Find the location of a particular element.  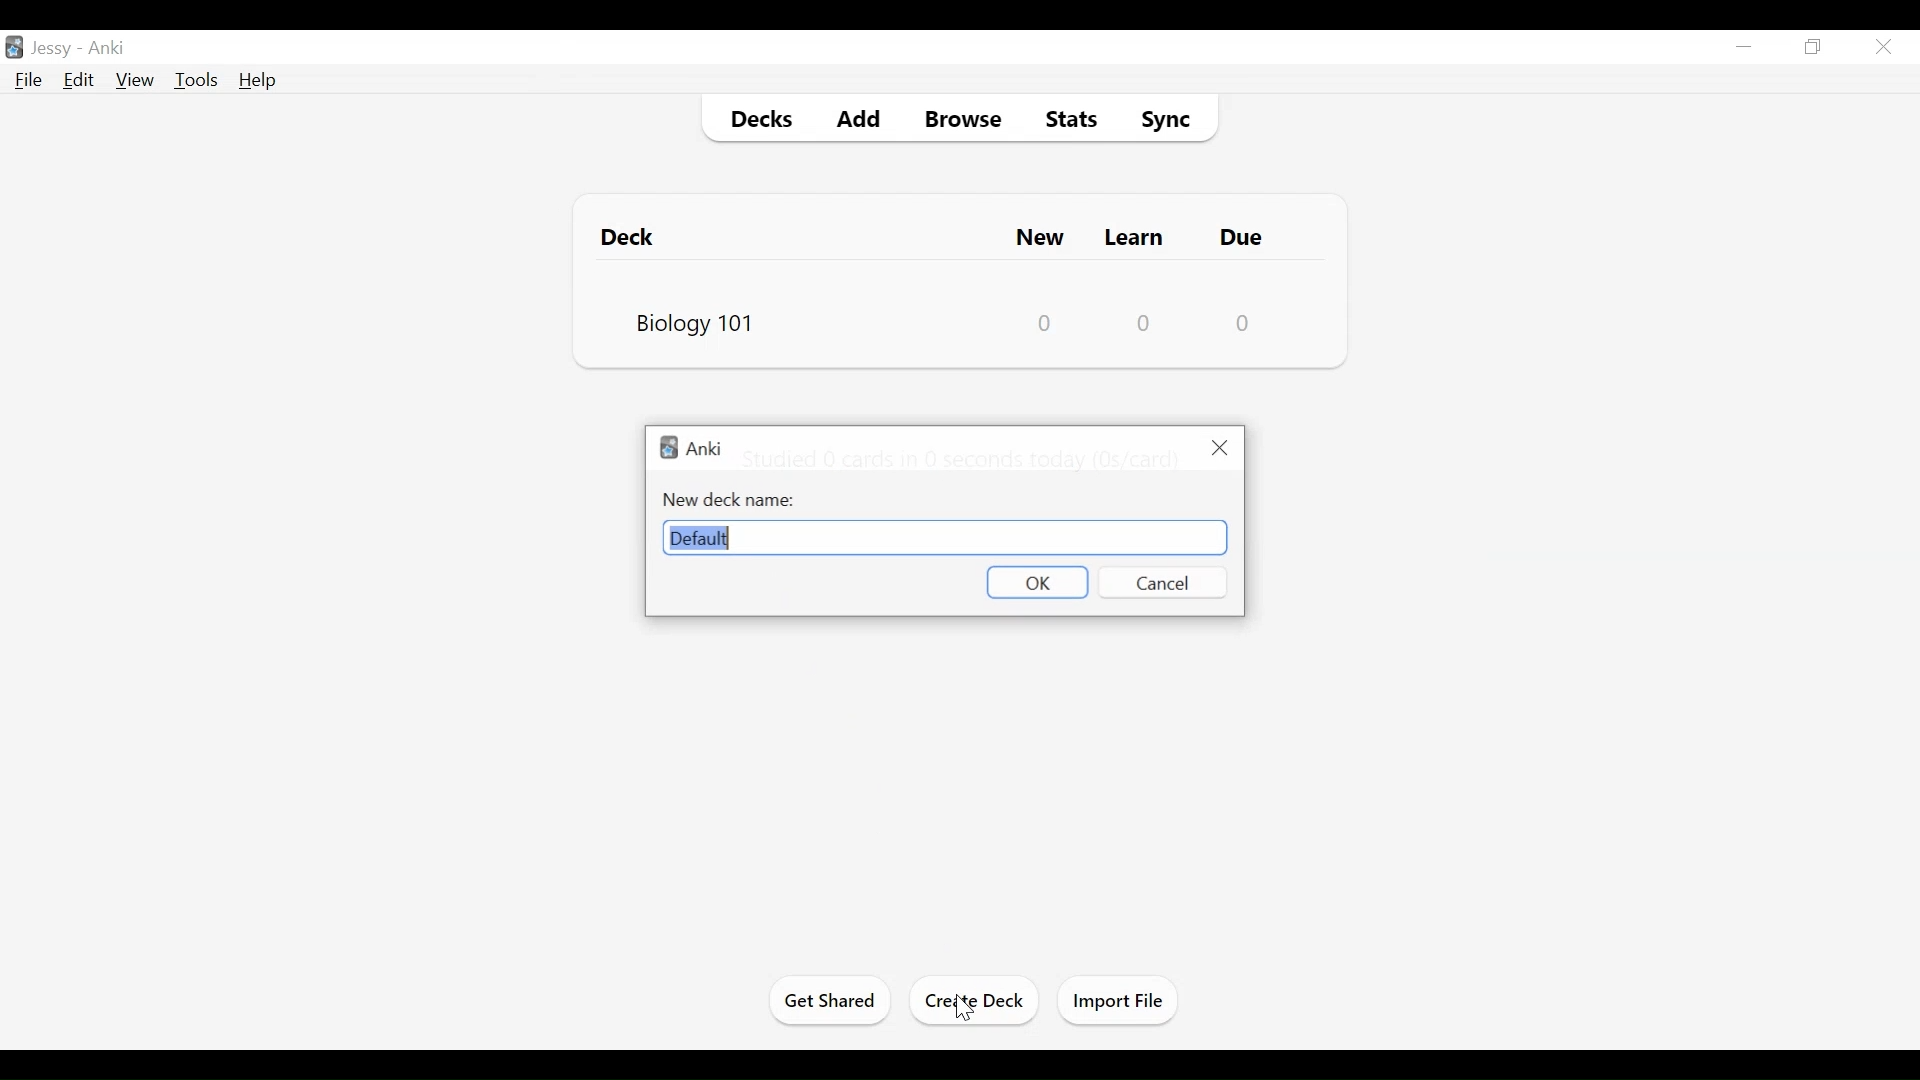

File is located at coordinates (31, 80).